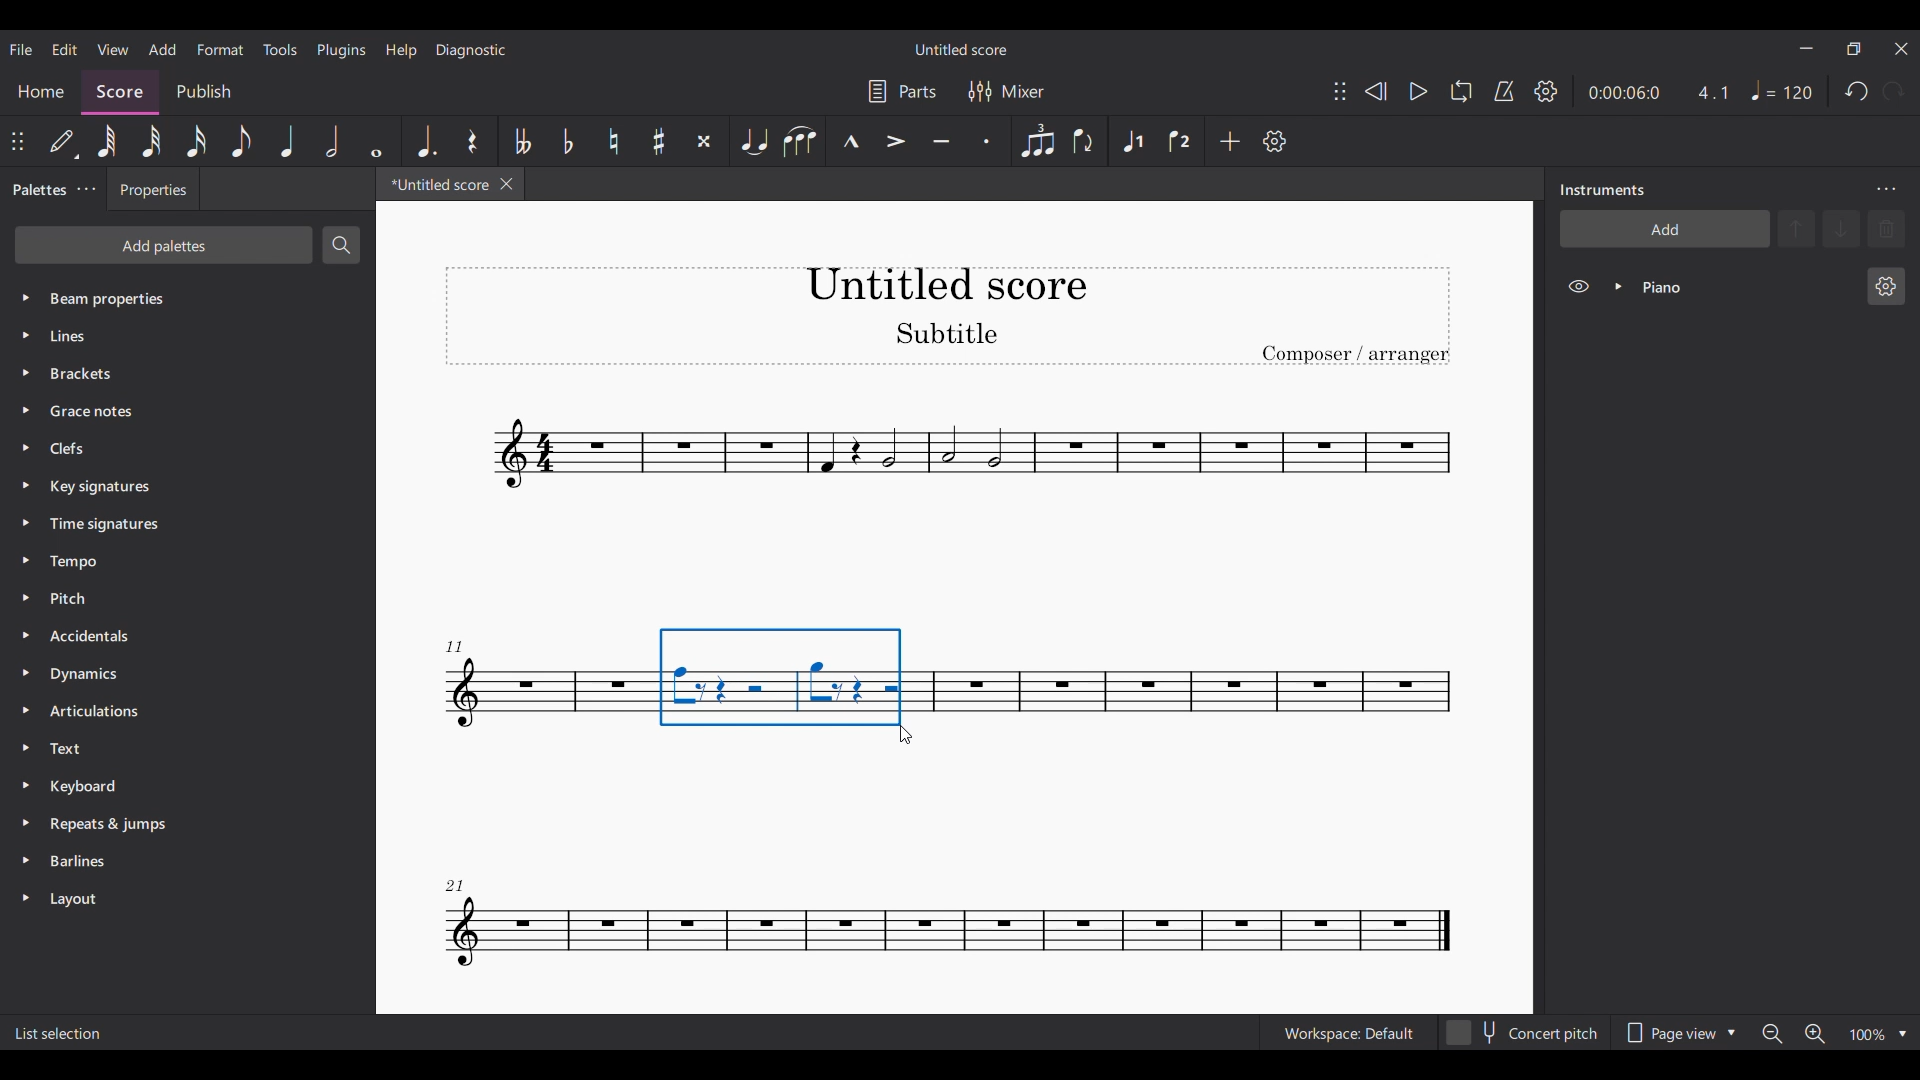 The image size is (1920, 1080). I want to click on Current score, so click(953, 491).